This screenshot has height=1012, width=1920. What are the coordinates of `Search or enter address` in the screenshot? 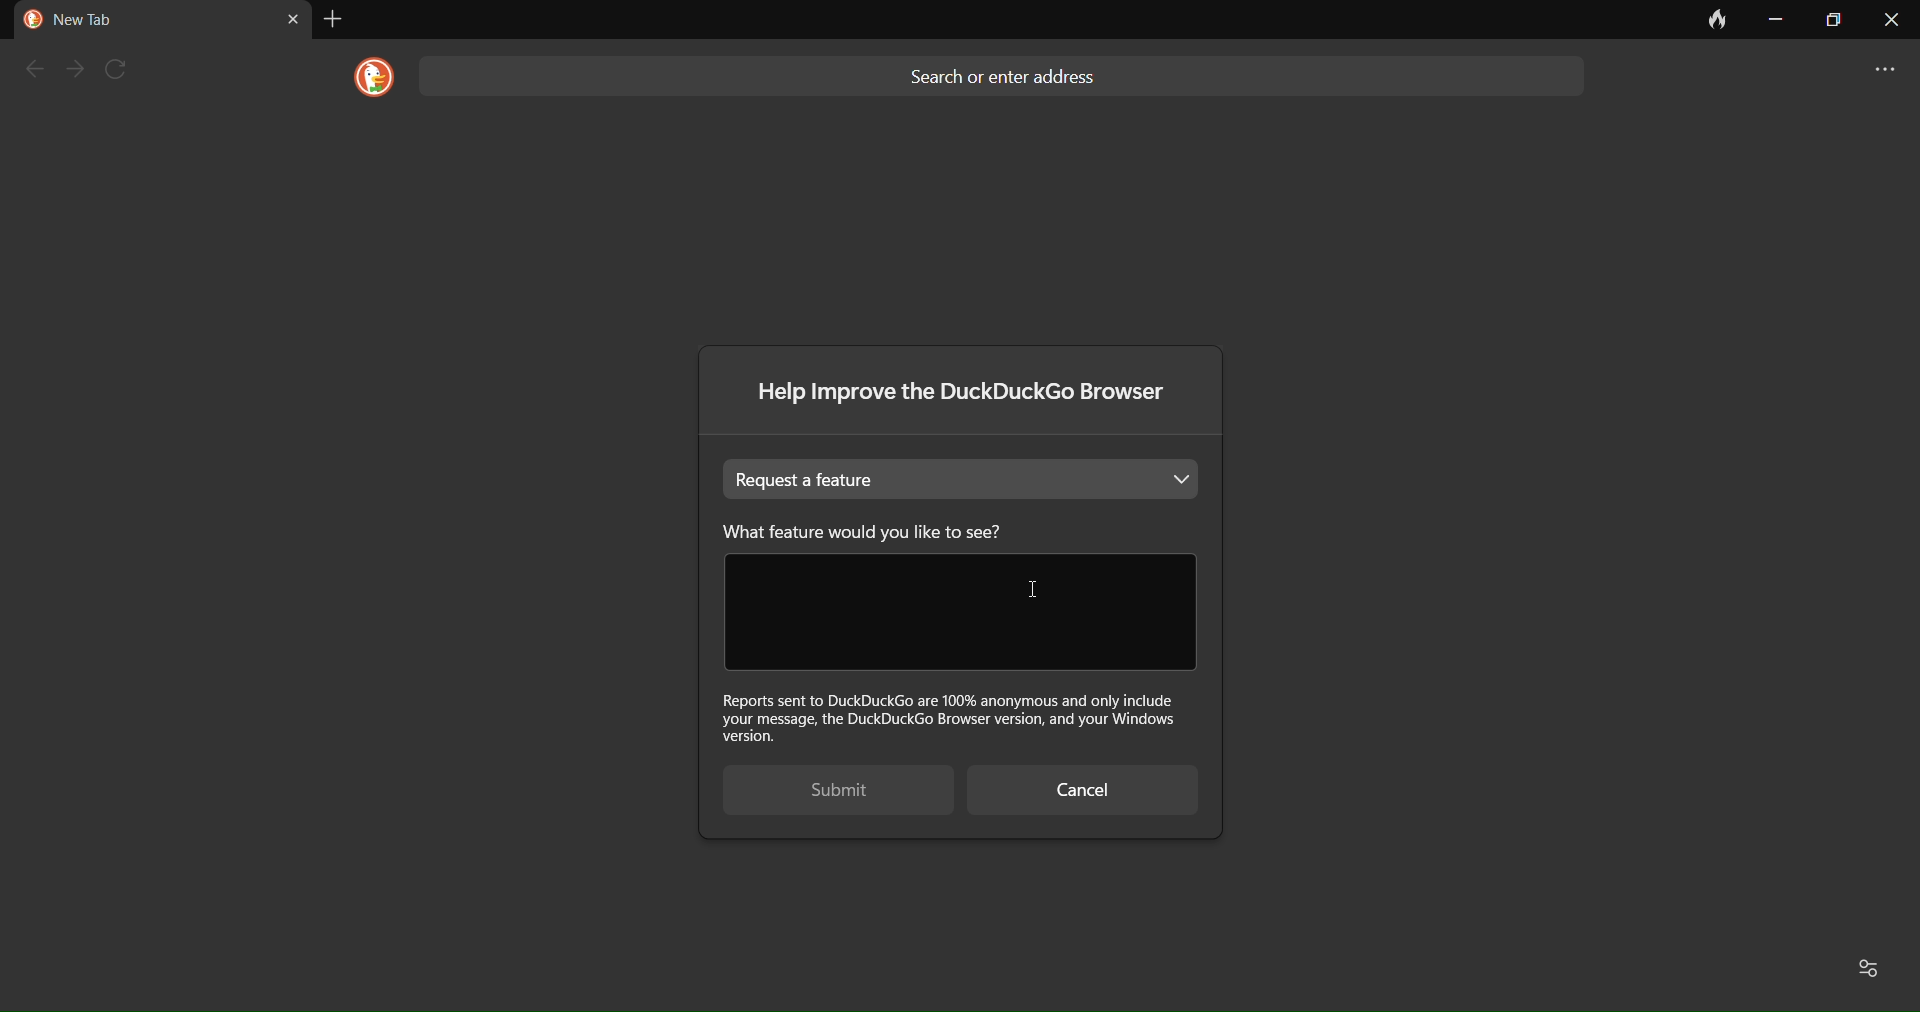 It's located at (1009, 72).